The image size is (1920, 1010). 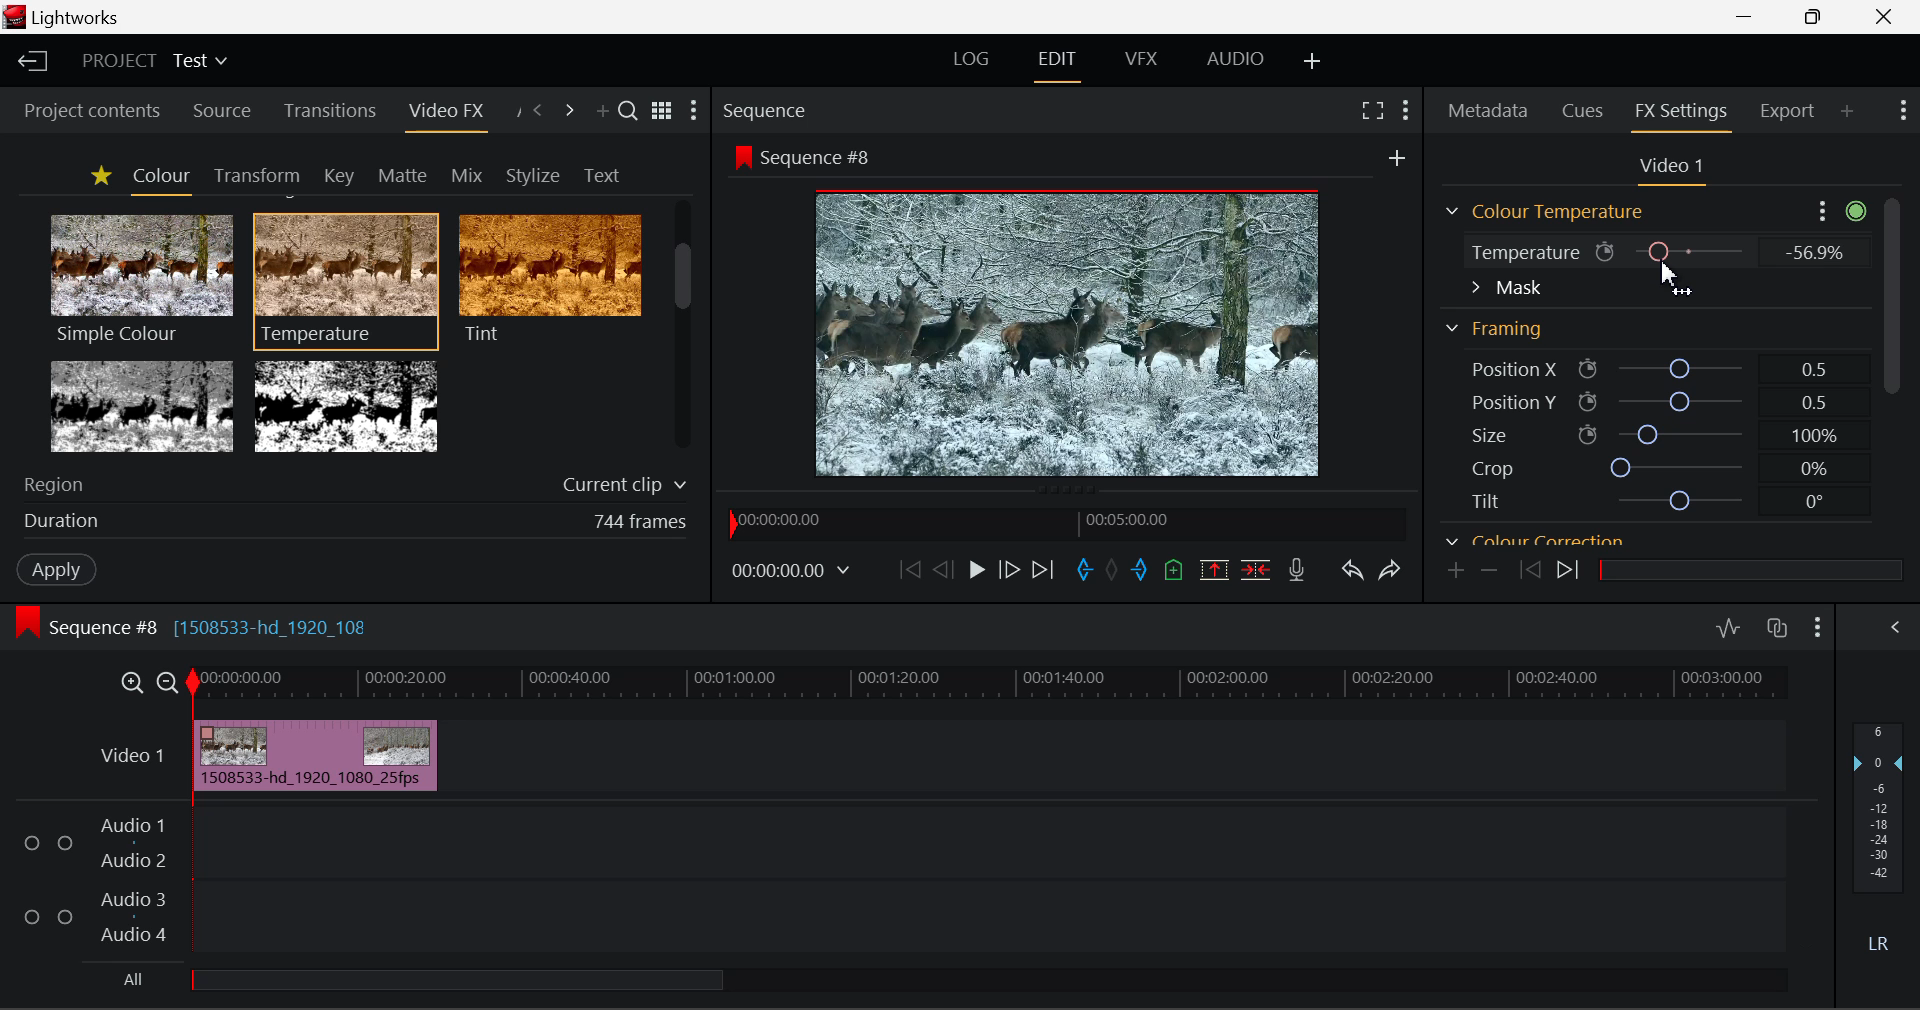 I want to click on Add Panel, so click(x=600, y=110).